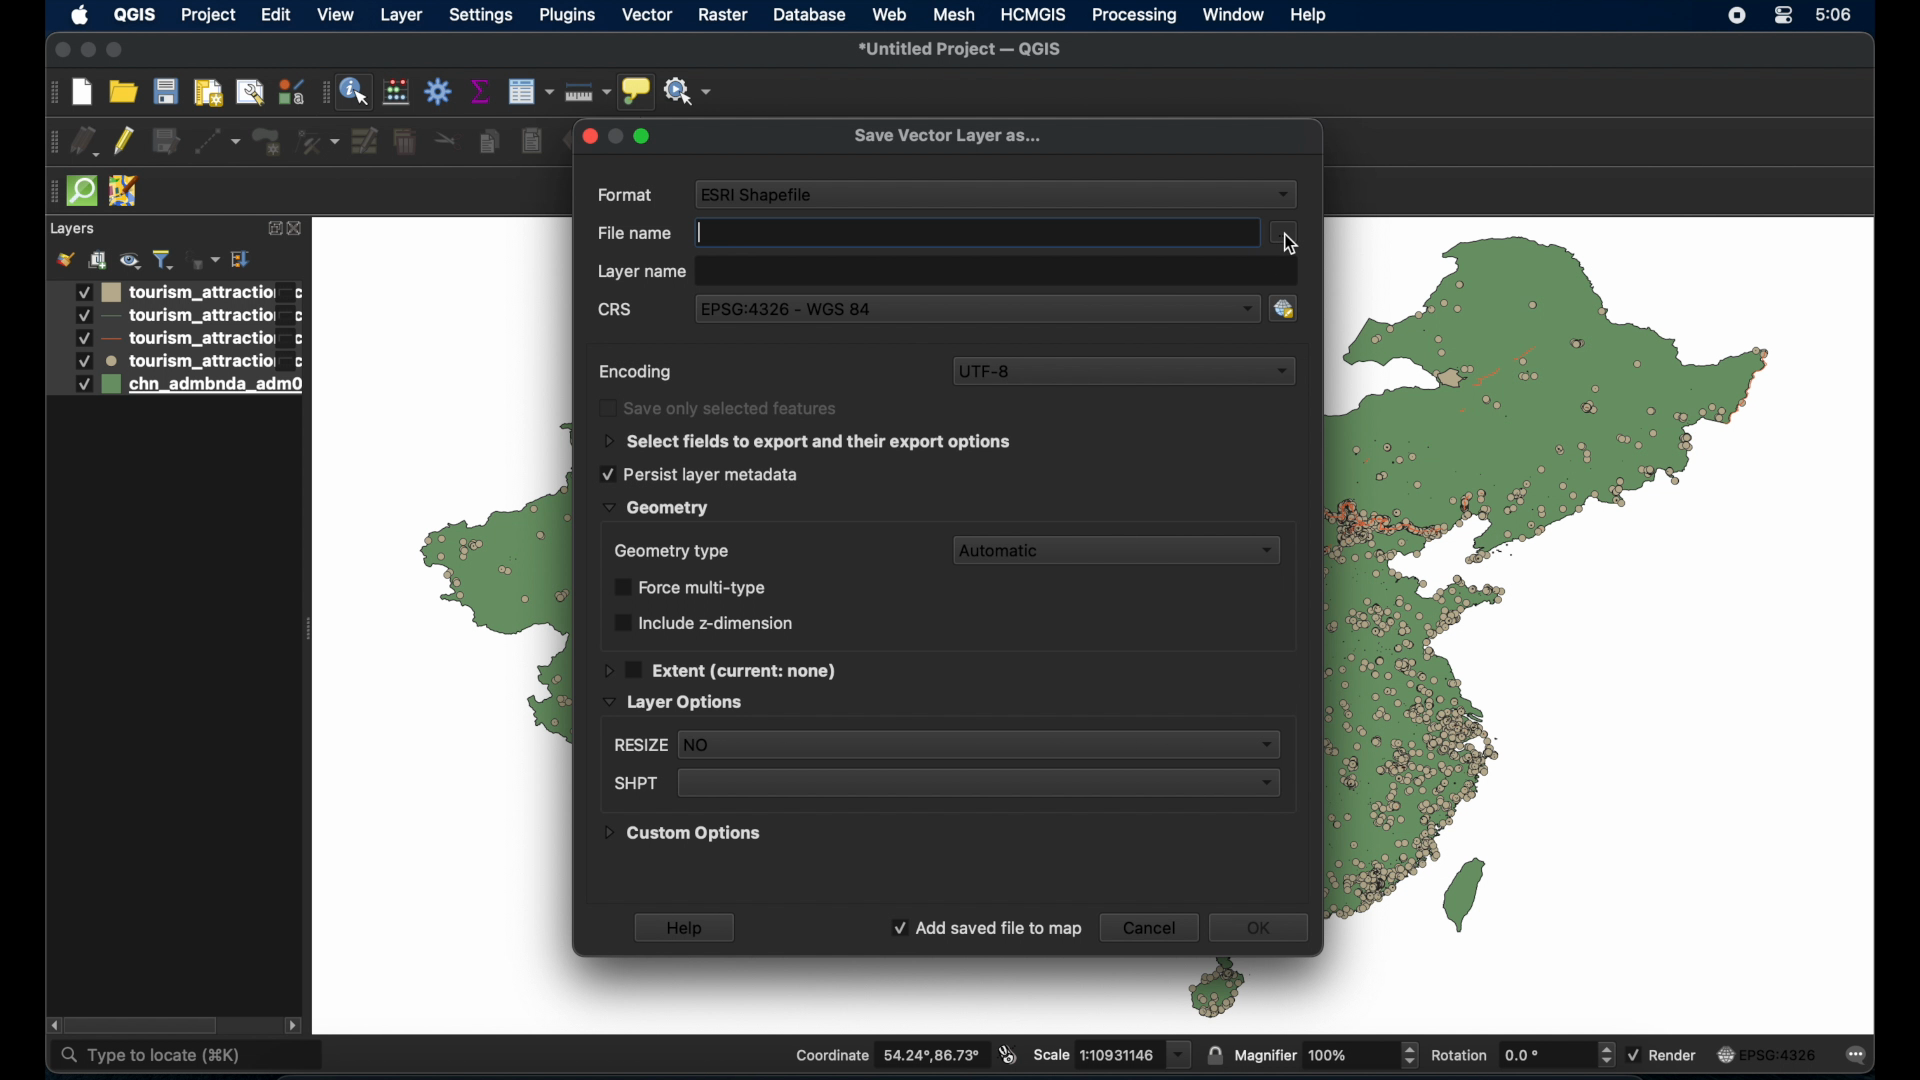 This screenshot has width=1920, height=1080. I want to click on open project, so click(123, 90).